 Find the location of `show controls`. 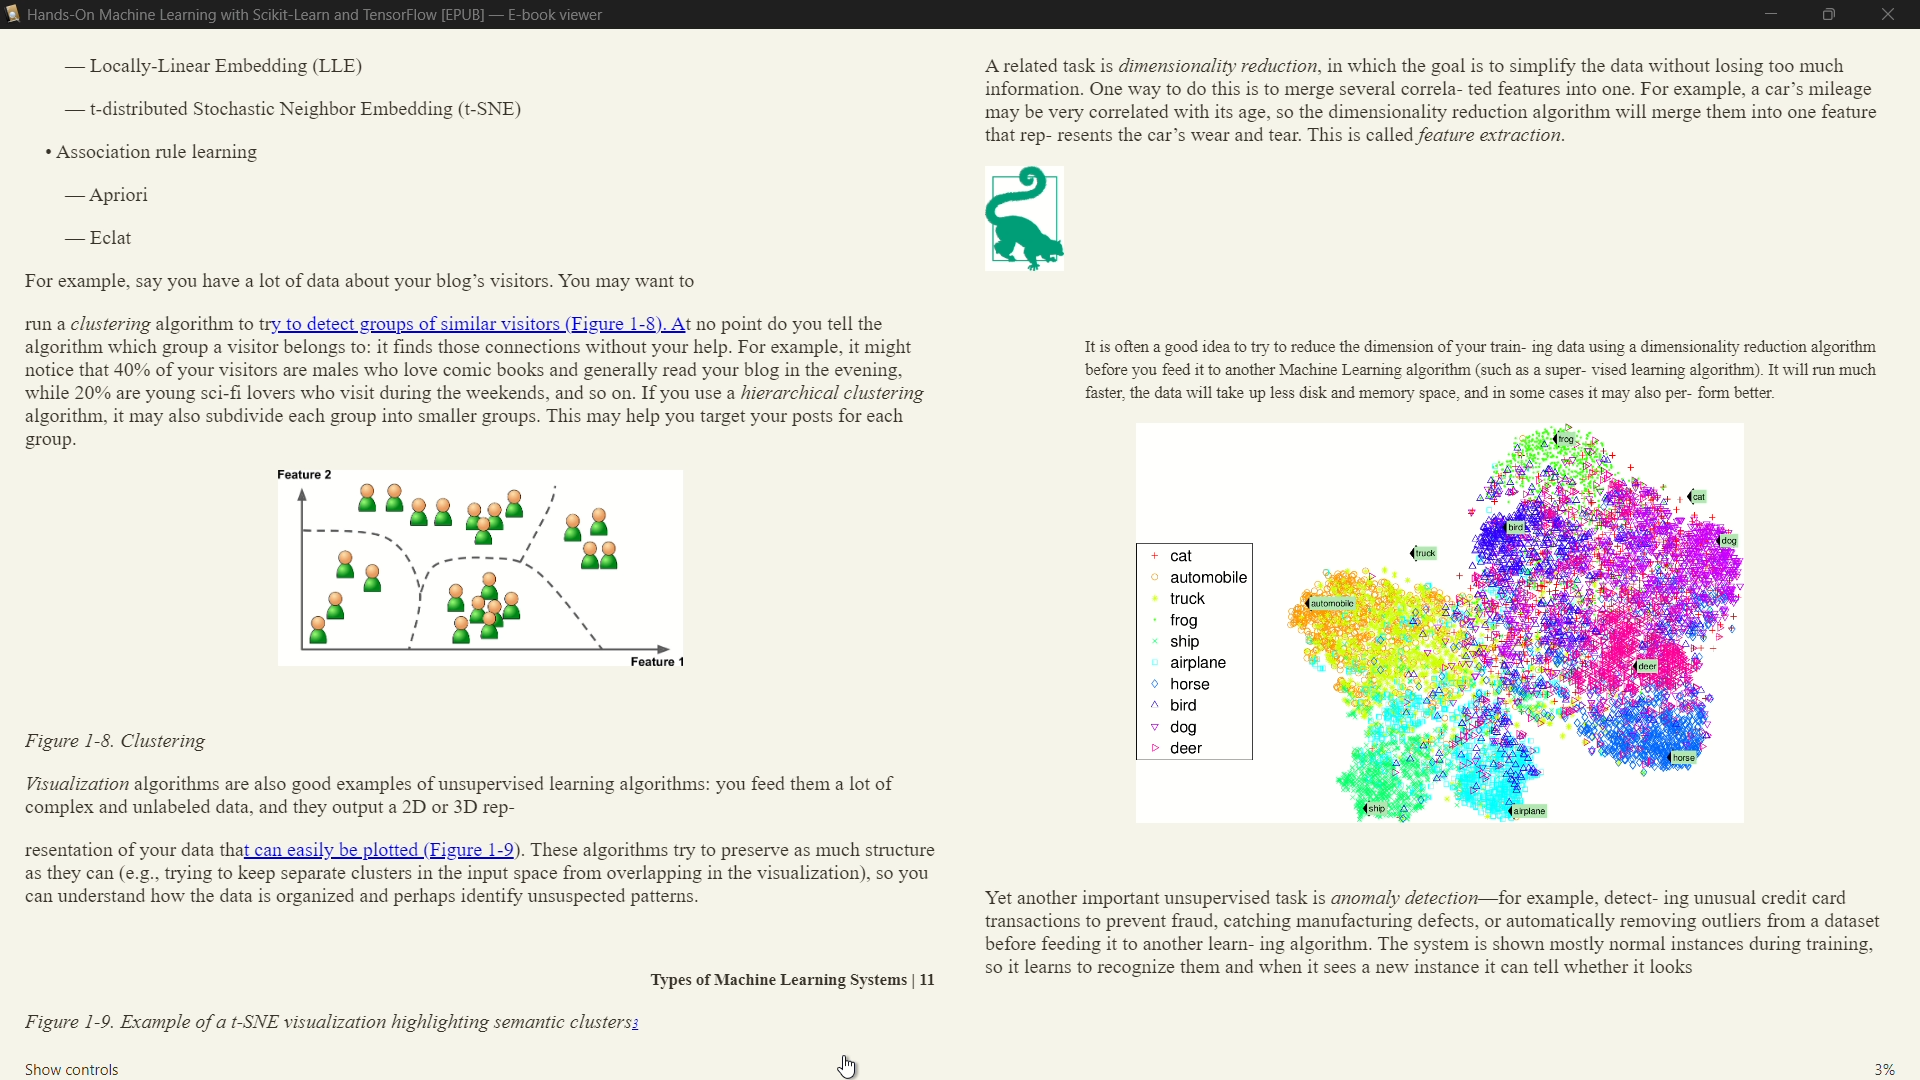

show controls is located at coordinates (71, 1070).